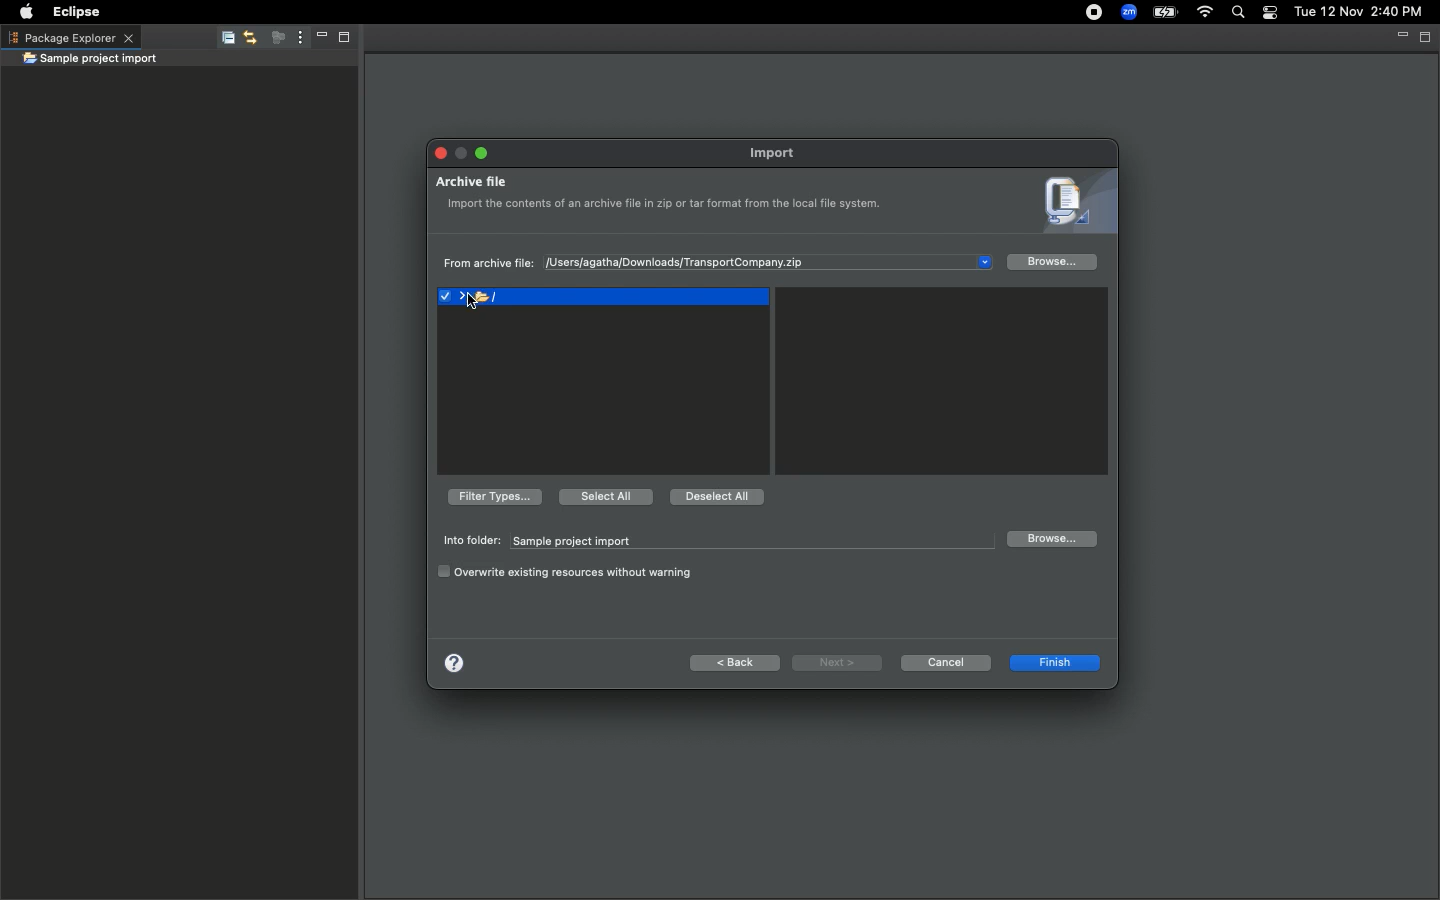 The width and height of the screenshot is (1440, 900). What do you see at coordinates (249, 39) in the screenshot?
I see `Link with editor` at bounding box center [249, 39].